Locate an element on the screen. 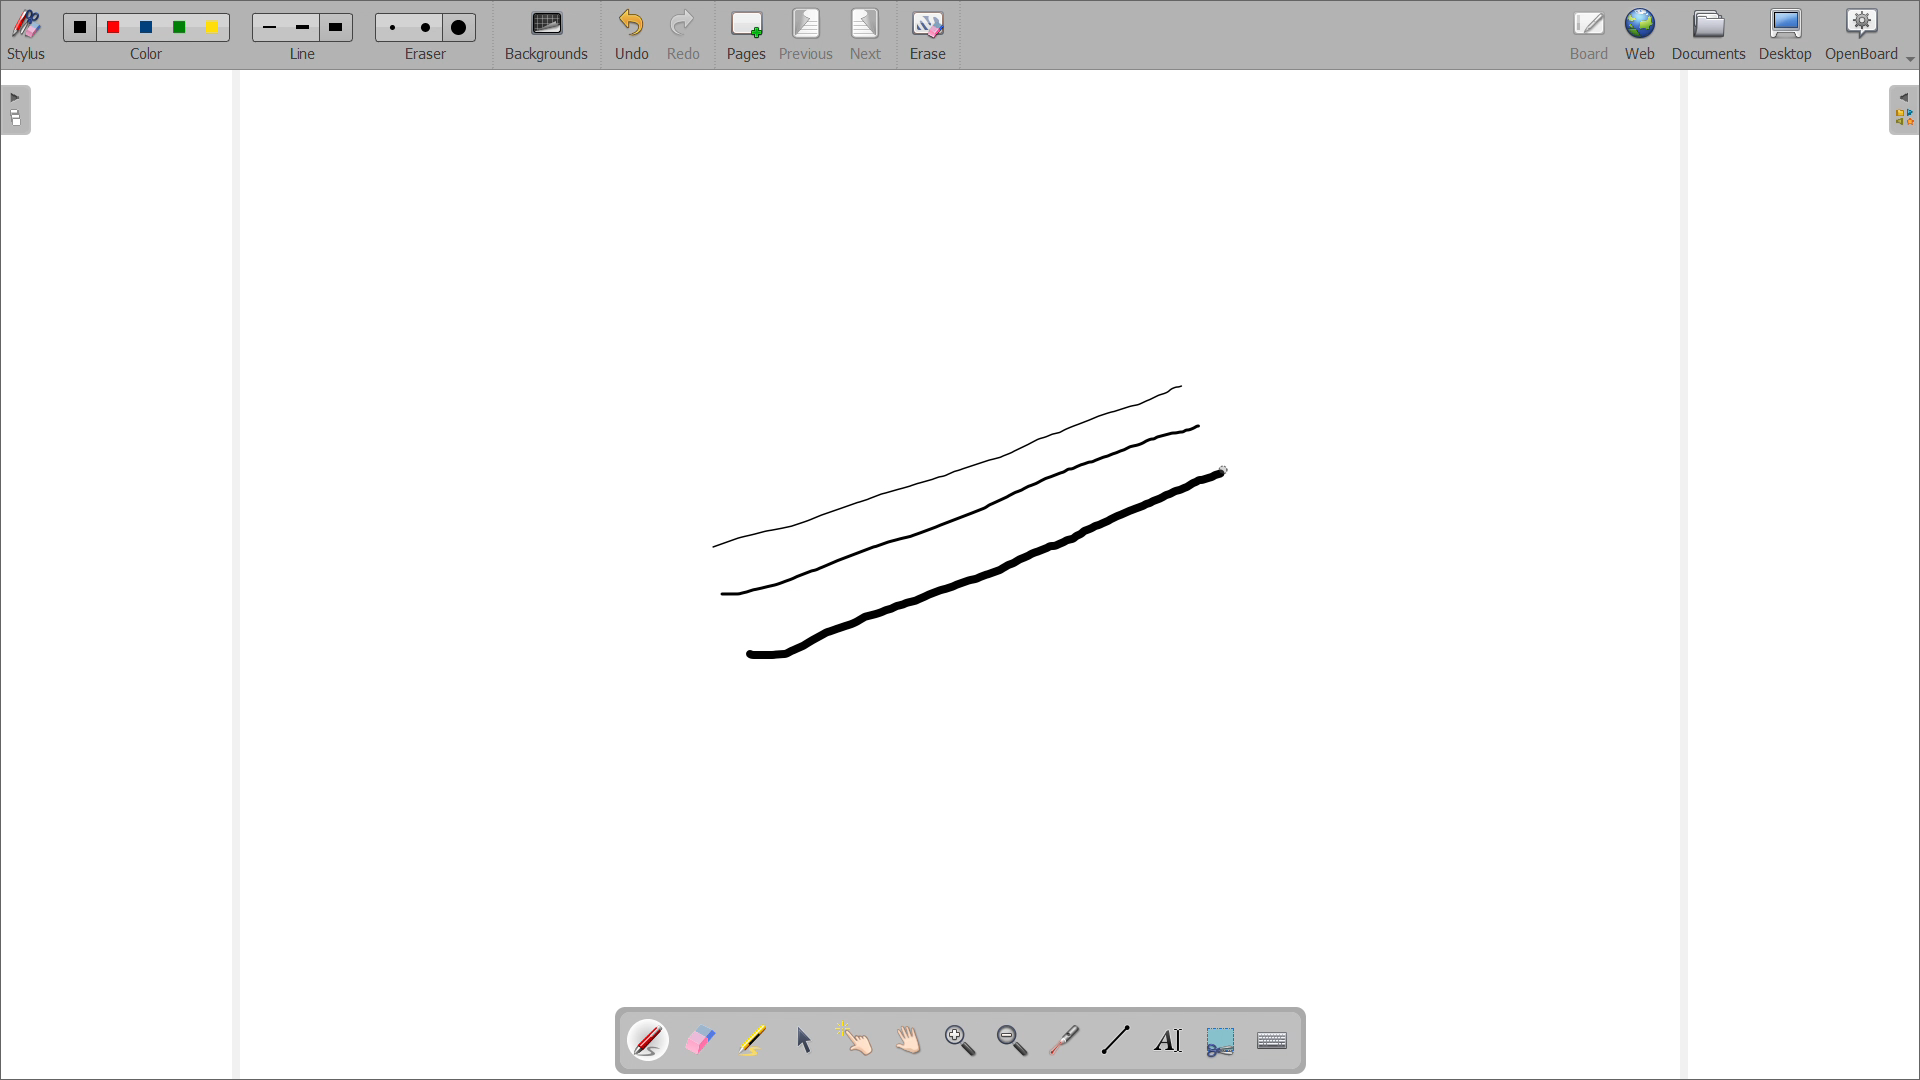 The width and height of the screenshot is (1920, 1080). undo is located at coordinates (632, 34).